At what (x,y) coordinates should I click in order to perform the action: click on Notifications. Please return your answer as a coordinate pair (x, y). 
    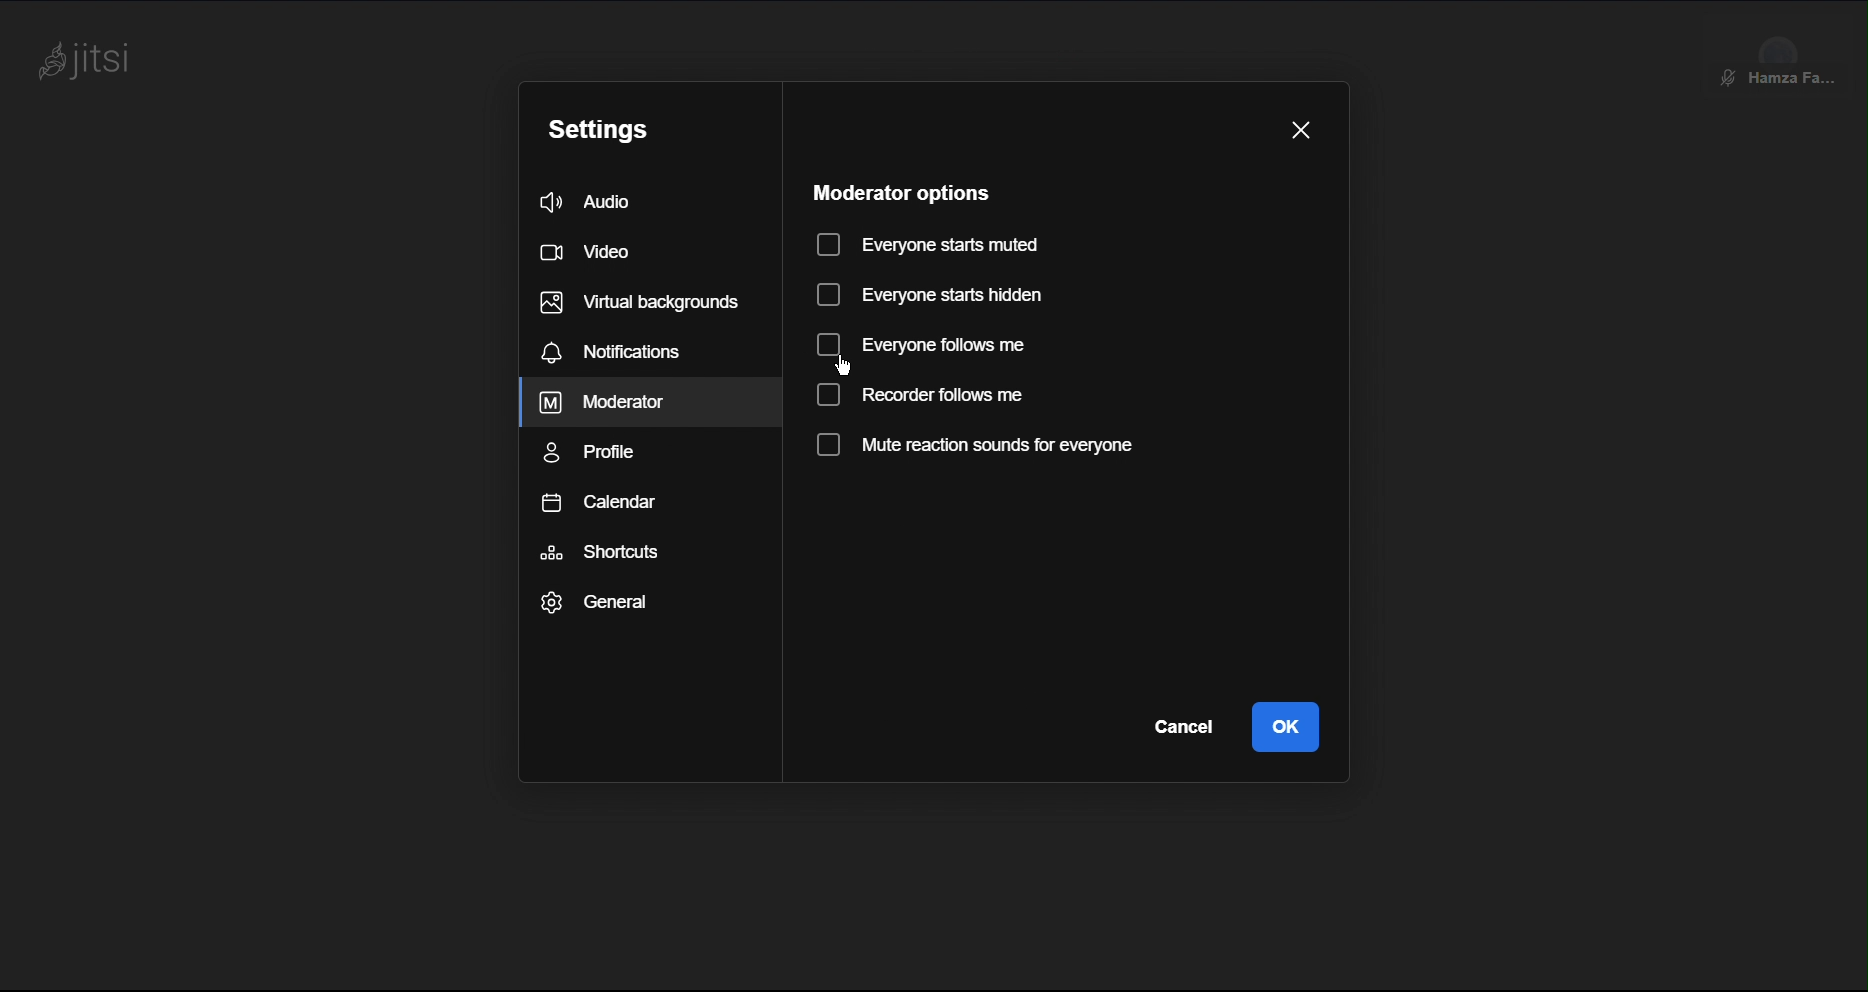
    Looking at the image, I should click on (618, 351).